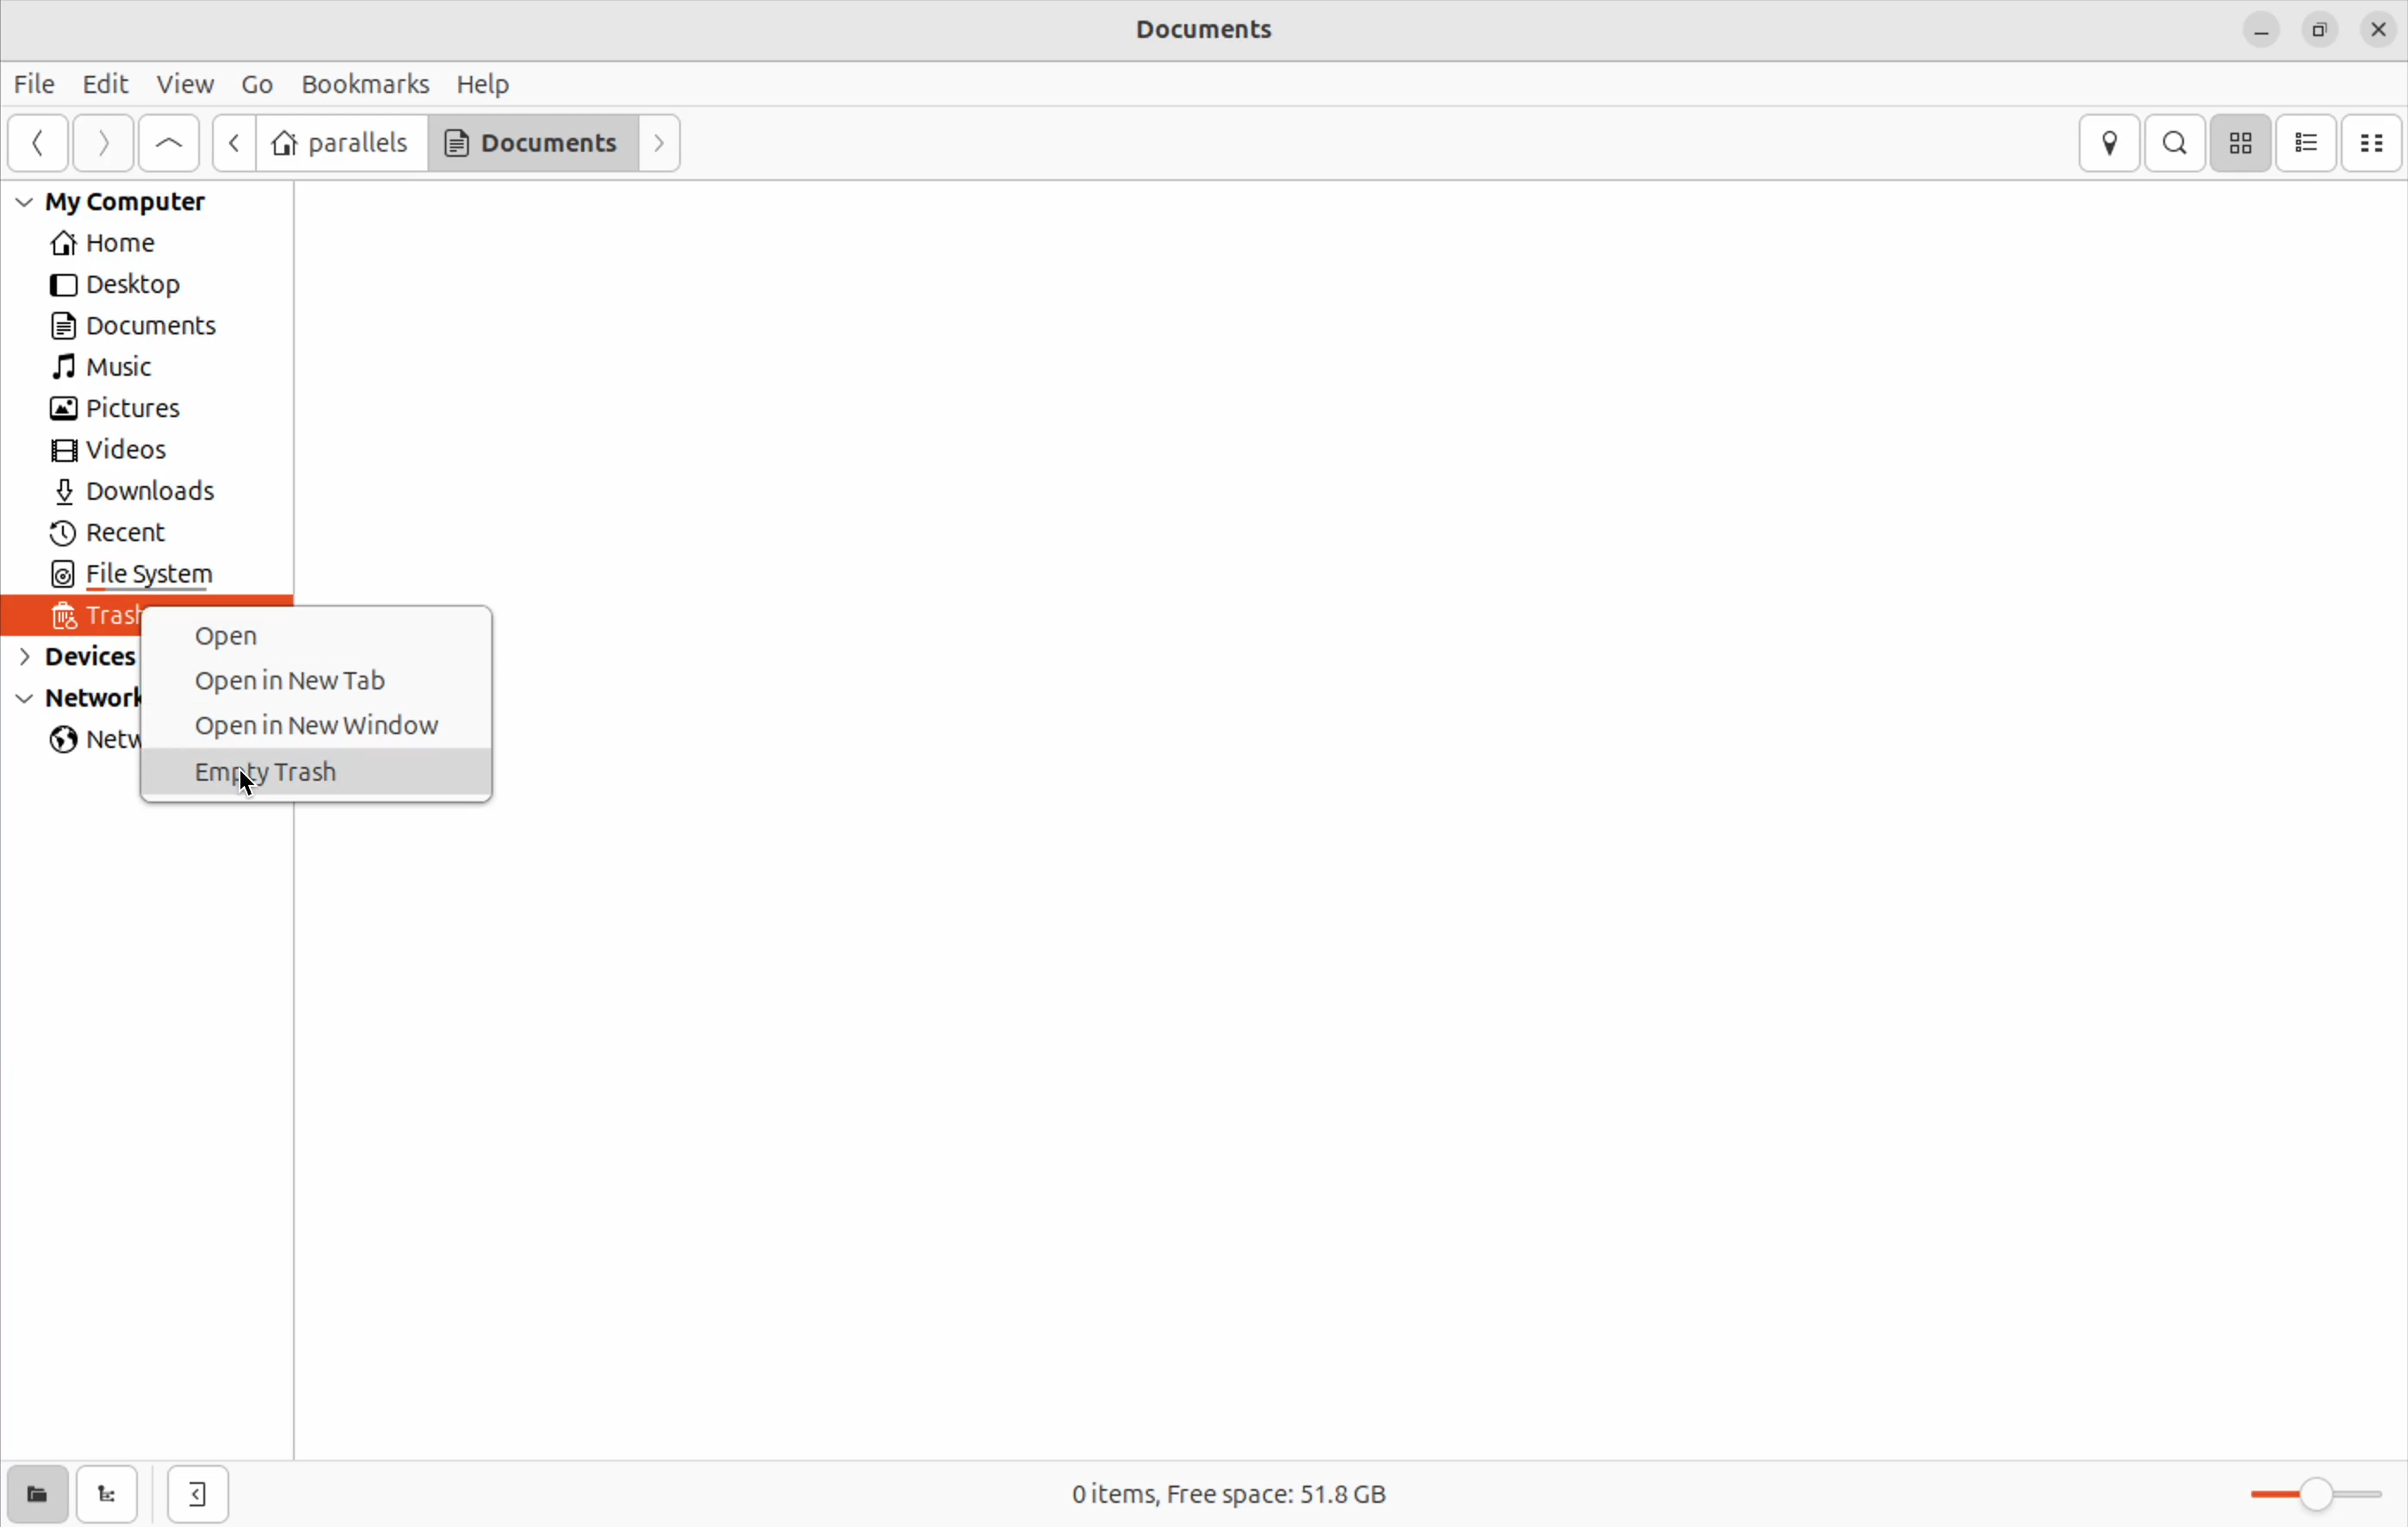 The height and width of the screenshot is (1527, 2408). Describe the element at coordinates (2244, 145) in the screenshot. I see `icon view` at that location.